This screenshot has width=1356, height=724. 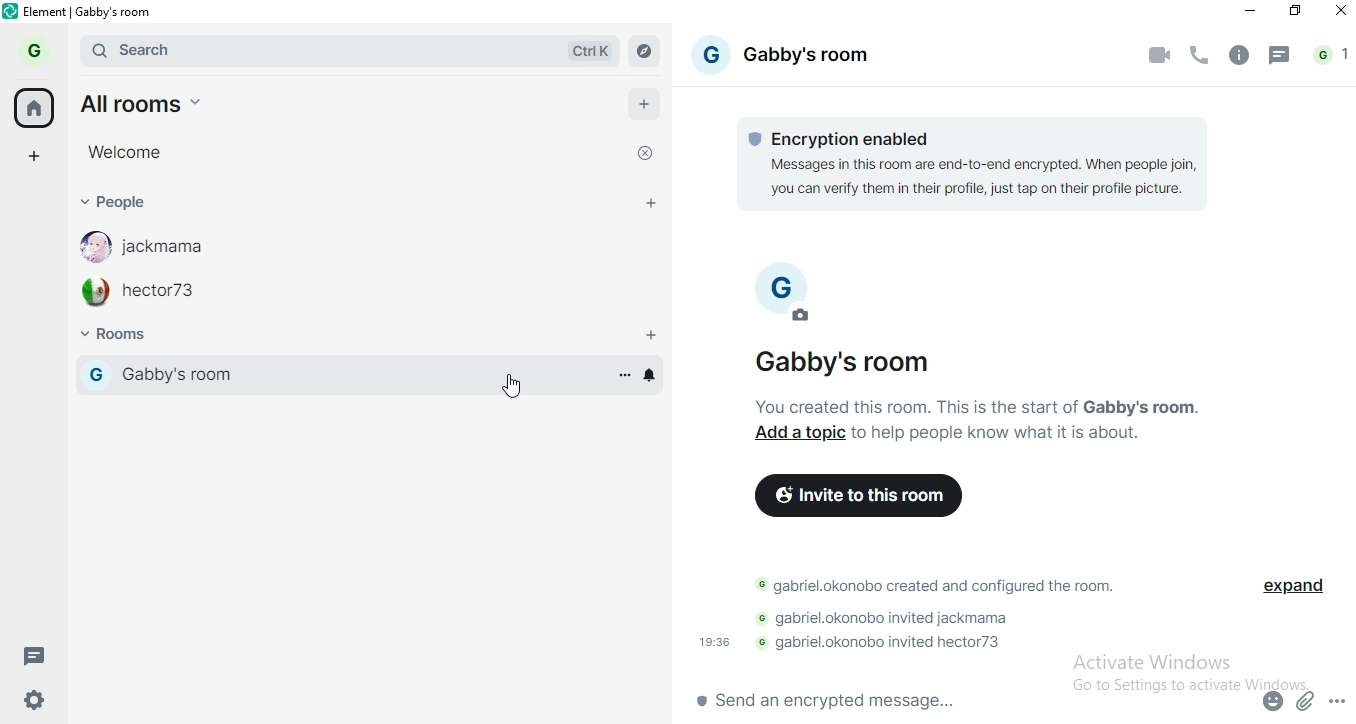 I want to click on welcome, so click(x=127, y=151).